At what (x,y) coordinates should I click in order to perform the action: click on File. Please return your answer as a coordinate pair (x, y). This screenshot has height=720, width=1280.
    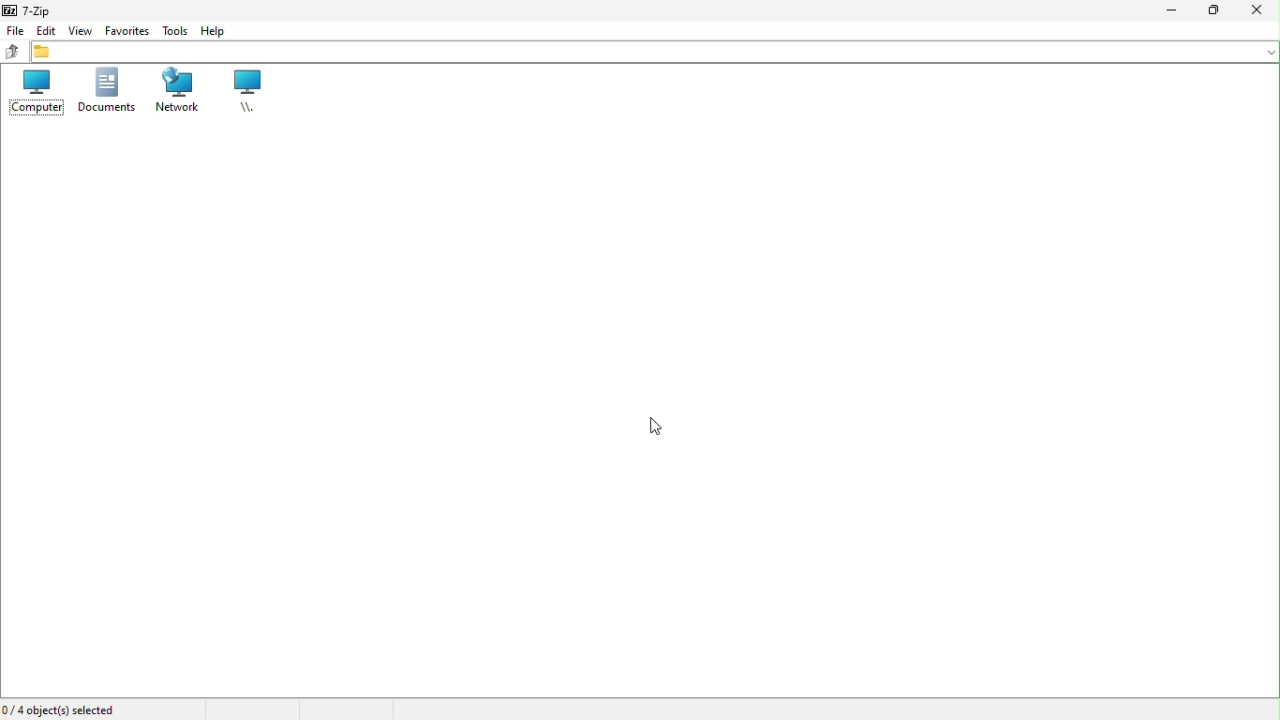
    Looking at the image, I should click on (13, 31).